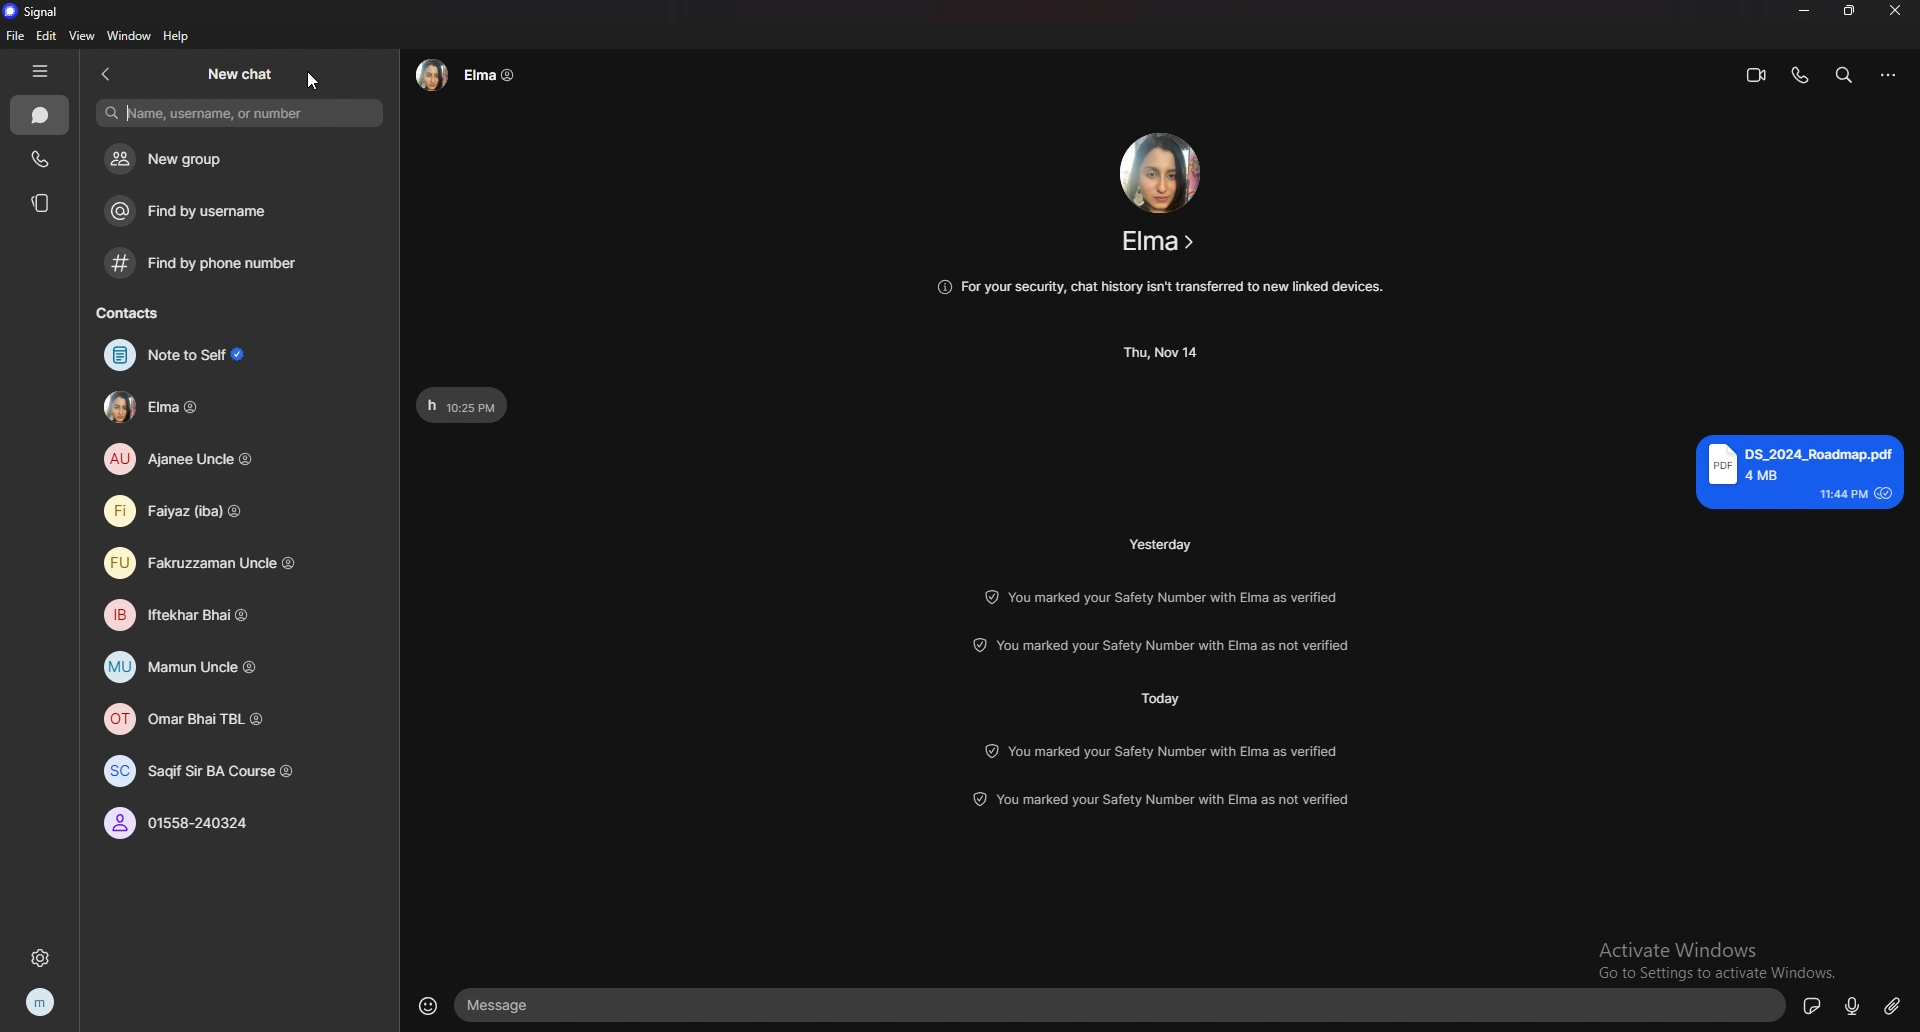 The height and width of the screenshot is (1032, 1920). Describe the element at coordinates (216, 159) in the screenshot. I see `new group` at that location.